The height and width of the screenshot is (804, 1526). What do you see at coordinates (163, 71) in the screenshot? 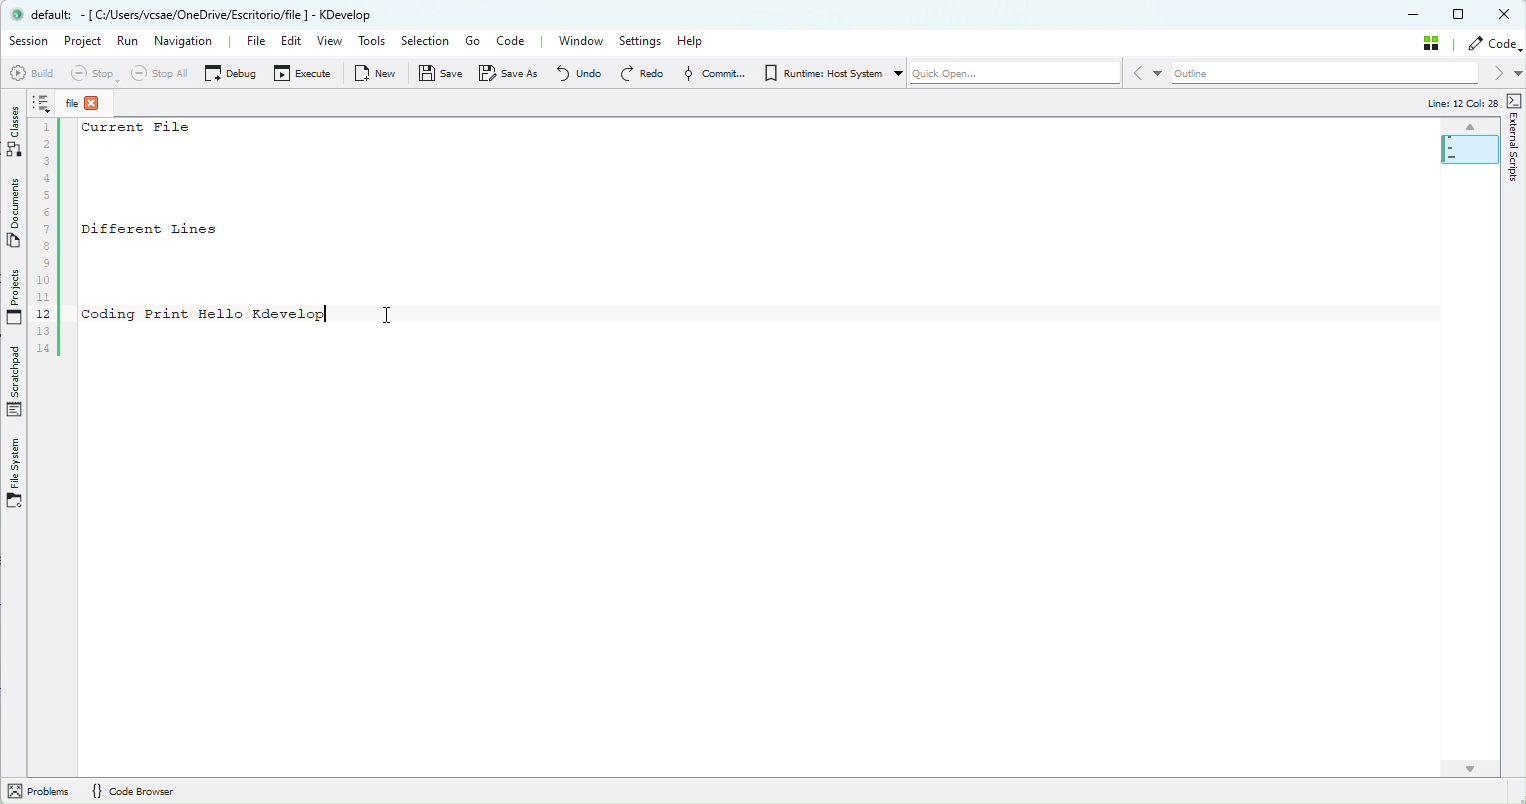
I see `Stop all` at bounding box center [163, 71].